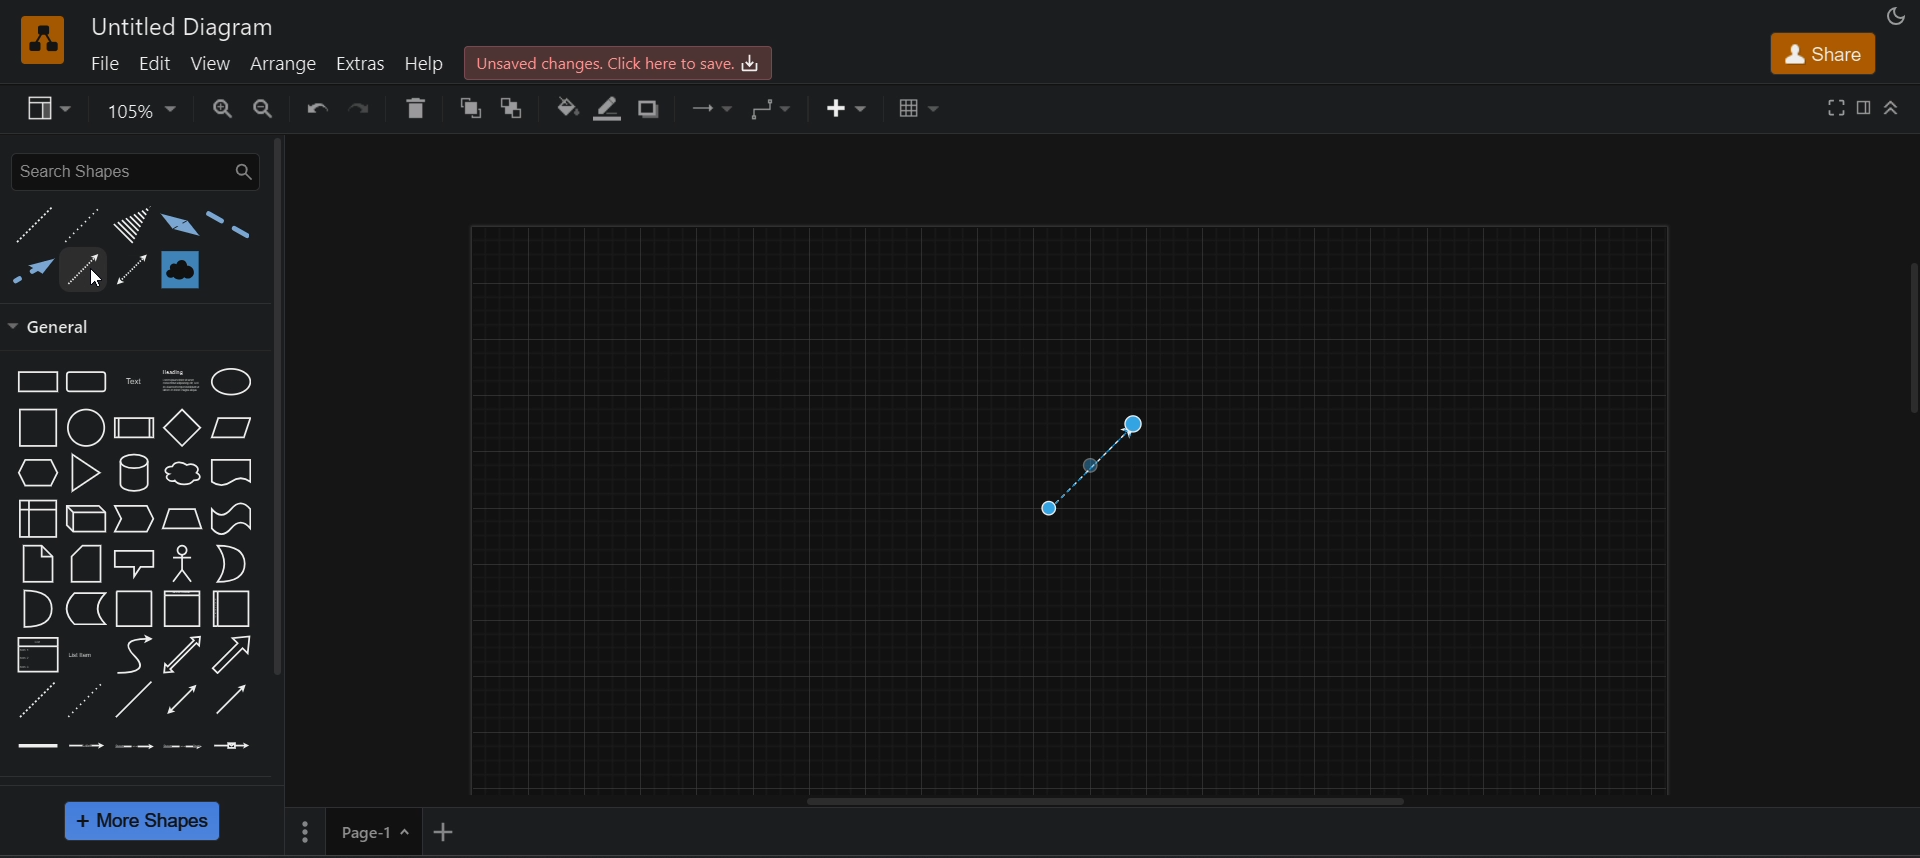 The height and width of the screenshot is (858, 1920). What do you see at coordinates (180, 701) in the screenshot?
I see `bidirectional connector ` at bounding box center [180, 701].